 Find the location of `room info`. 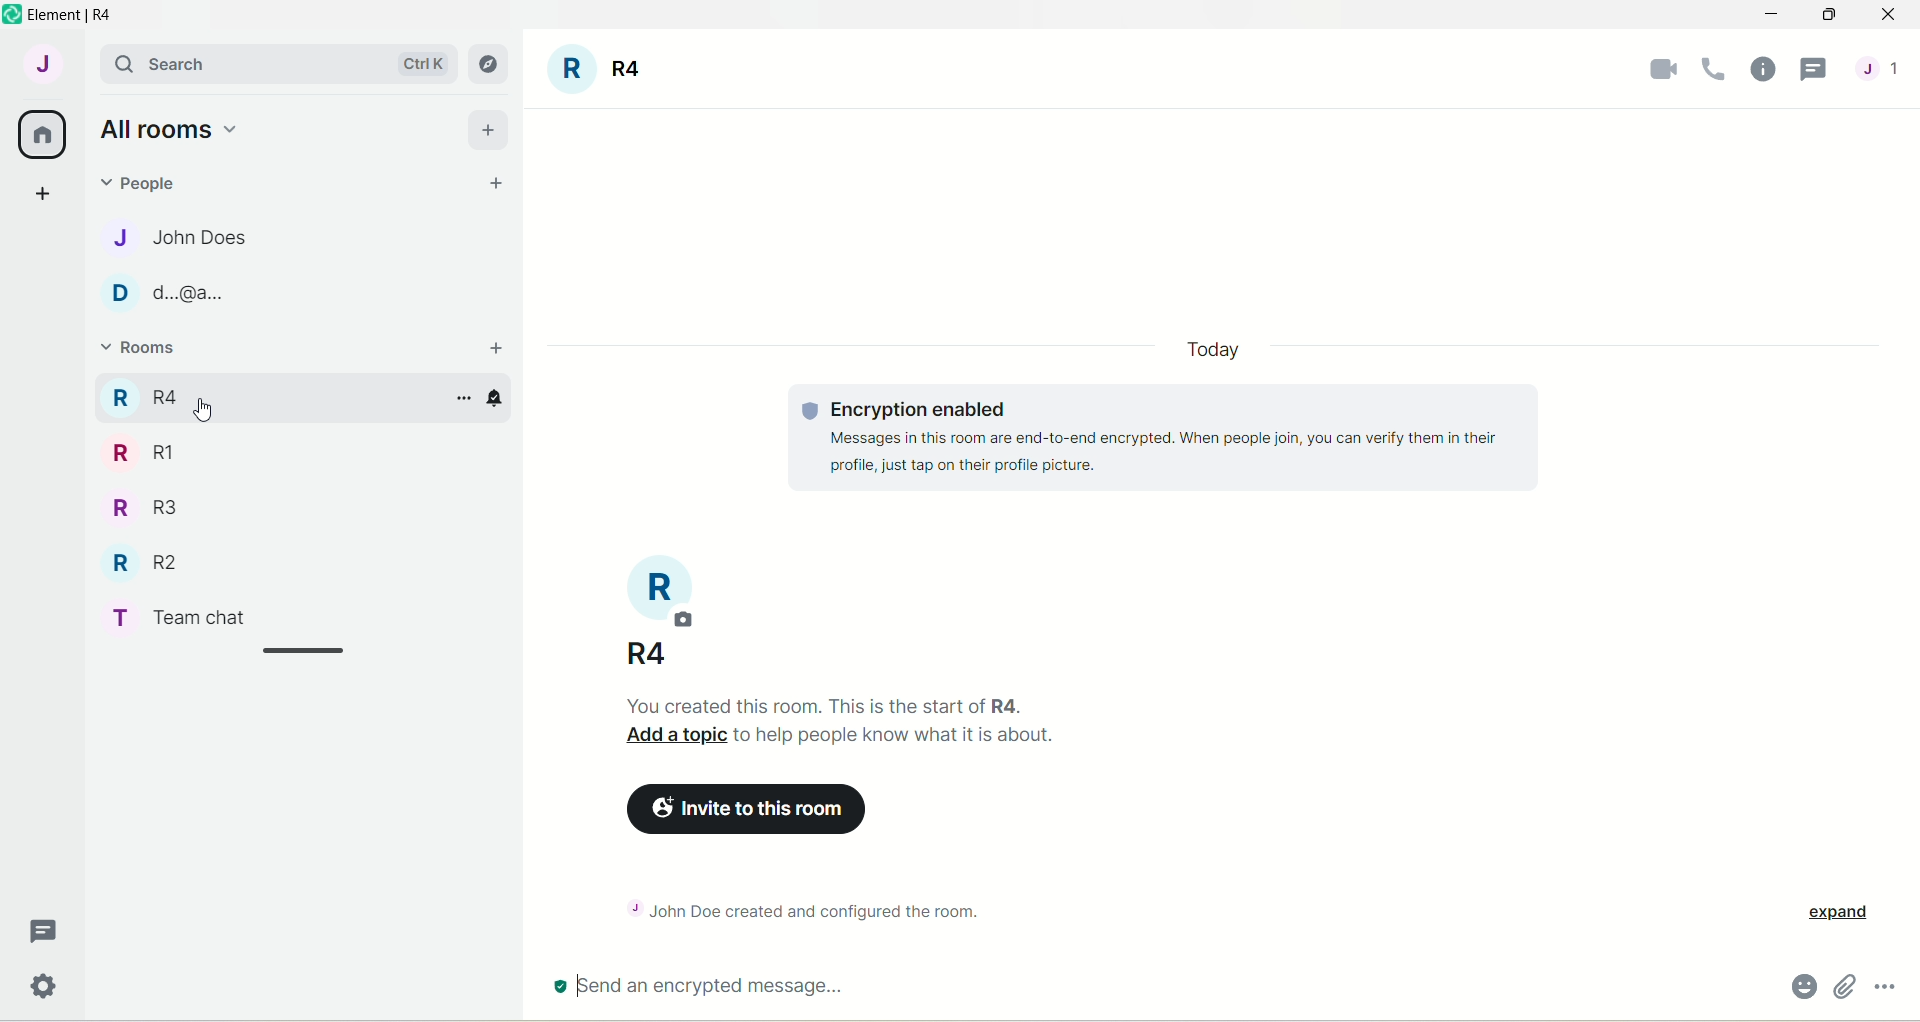

room info is located at coordinates (1757, 68).